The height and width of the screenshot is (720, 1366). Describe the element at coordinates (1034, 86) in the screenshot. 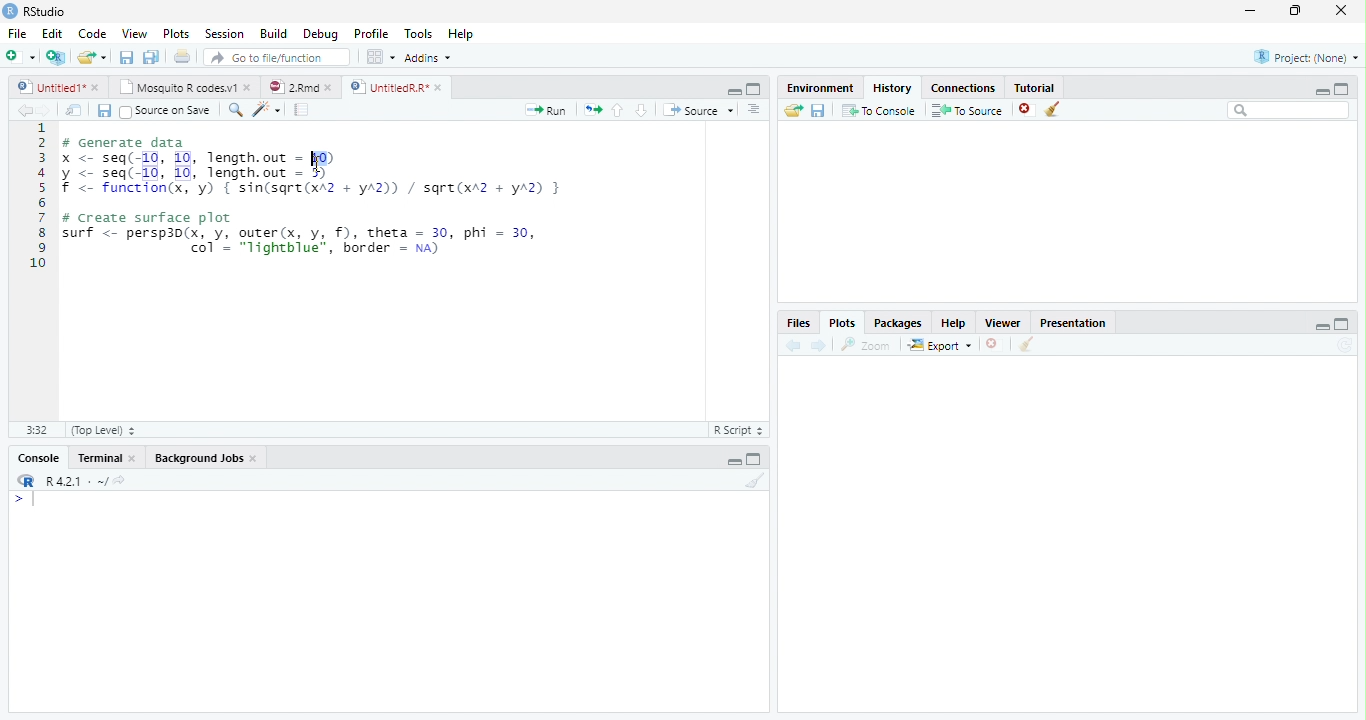

I see `Tutorial` at that location.